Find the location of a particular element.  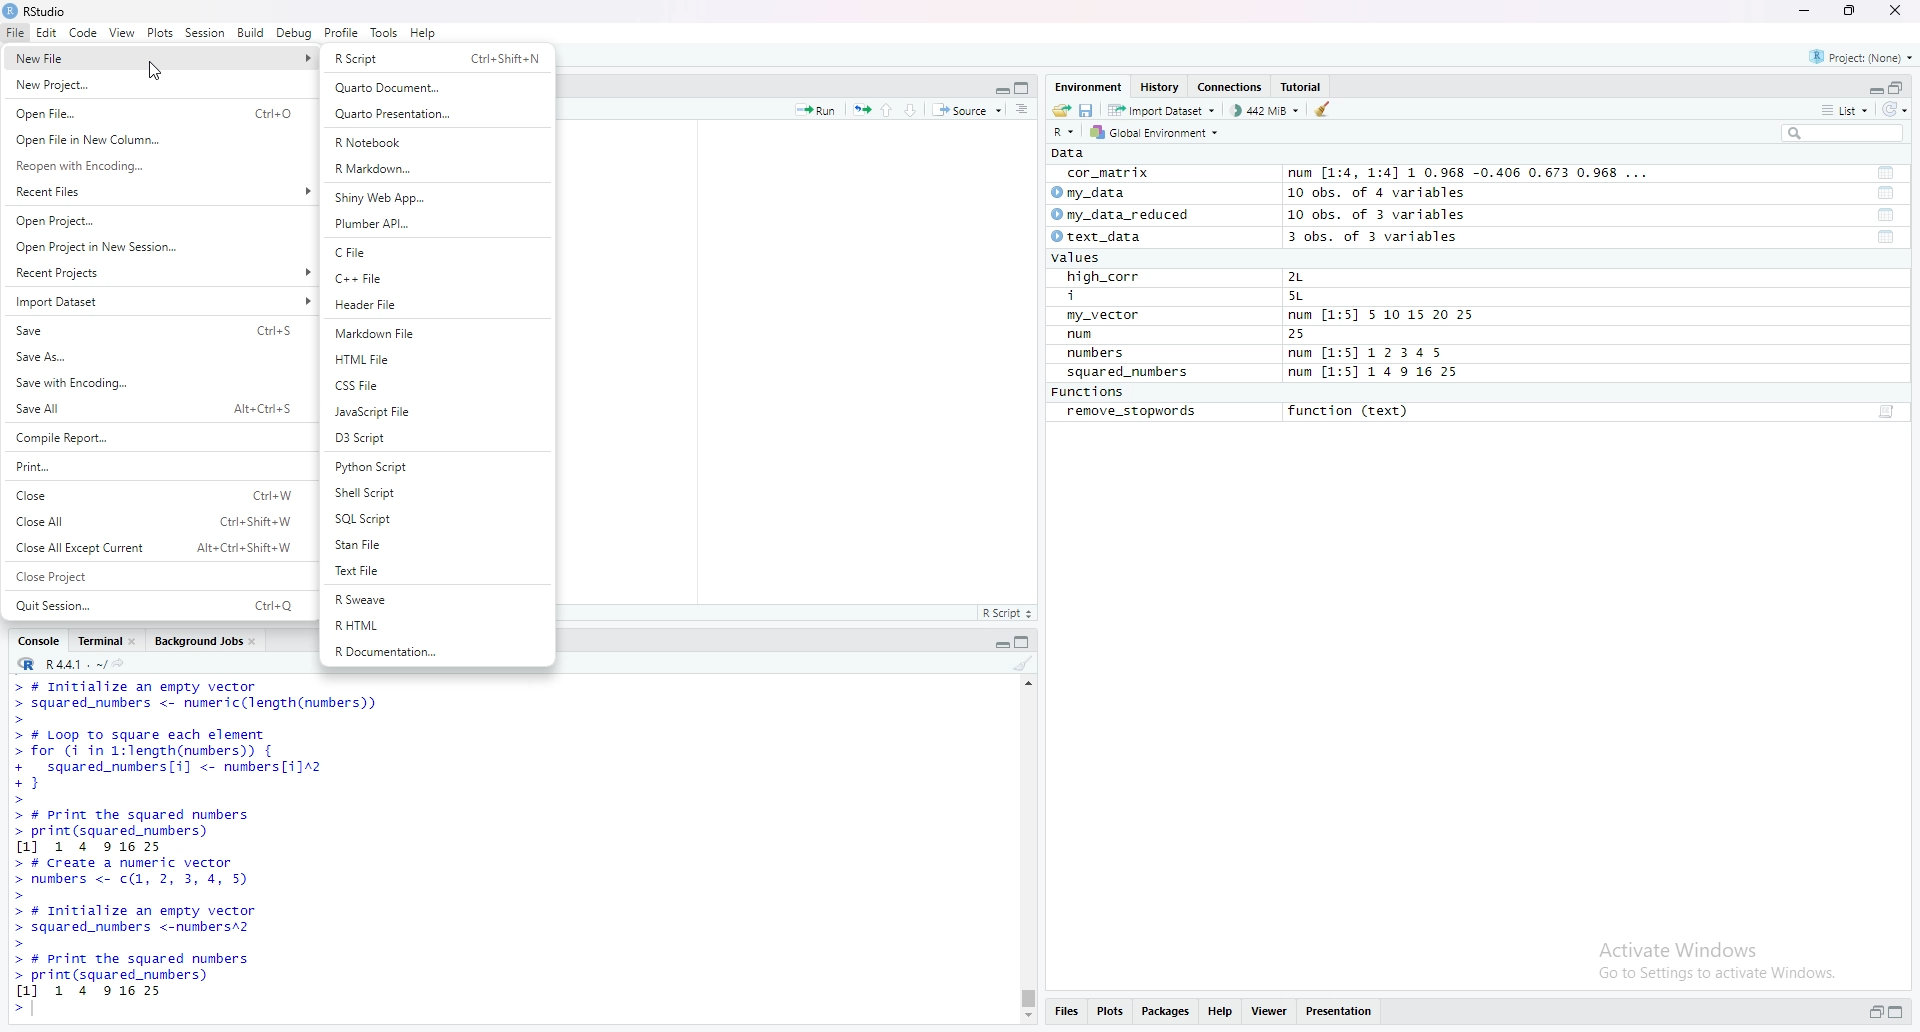

function (text) is located at coordinates (1352, 413).